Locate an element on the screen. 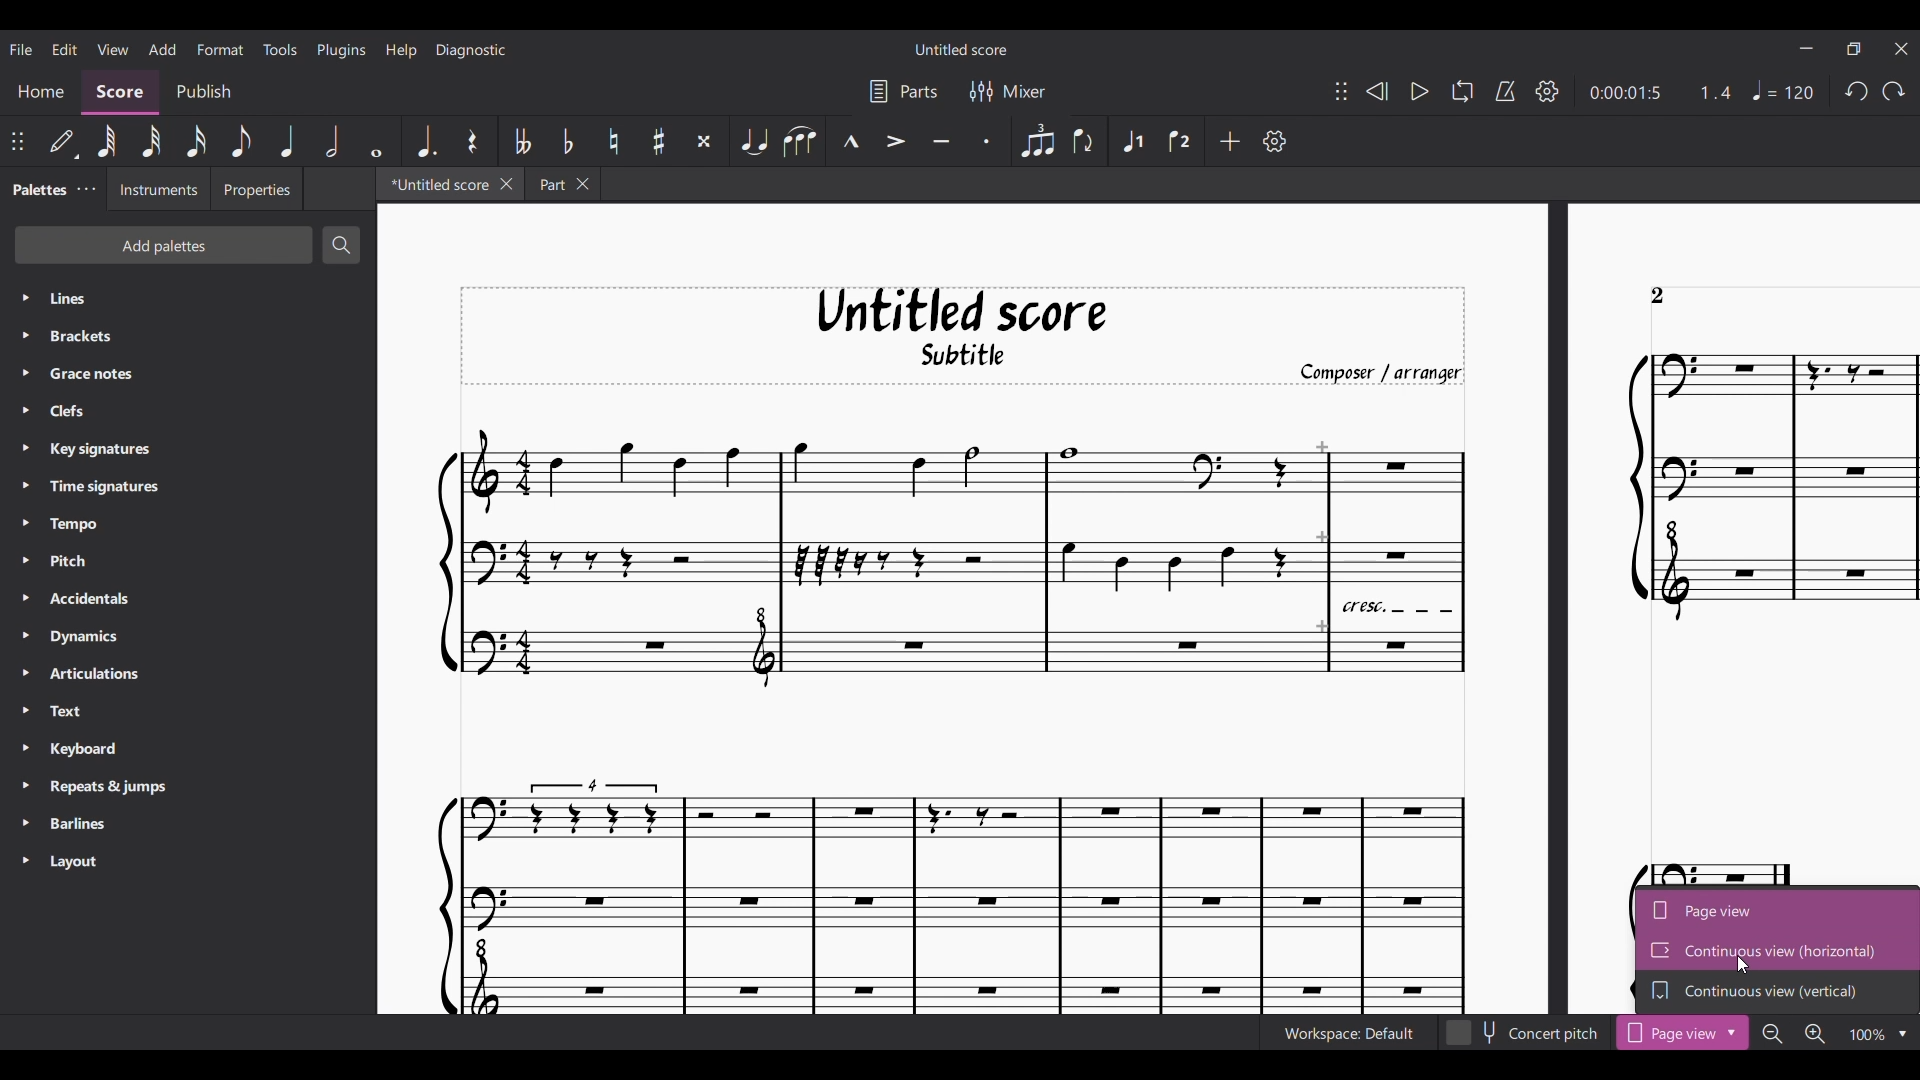 The image size is (1920, 1080). Zoom out is located at coordinates (1772, 1035).